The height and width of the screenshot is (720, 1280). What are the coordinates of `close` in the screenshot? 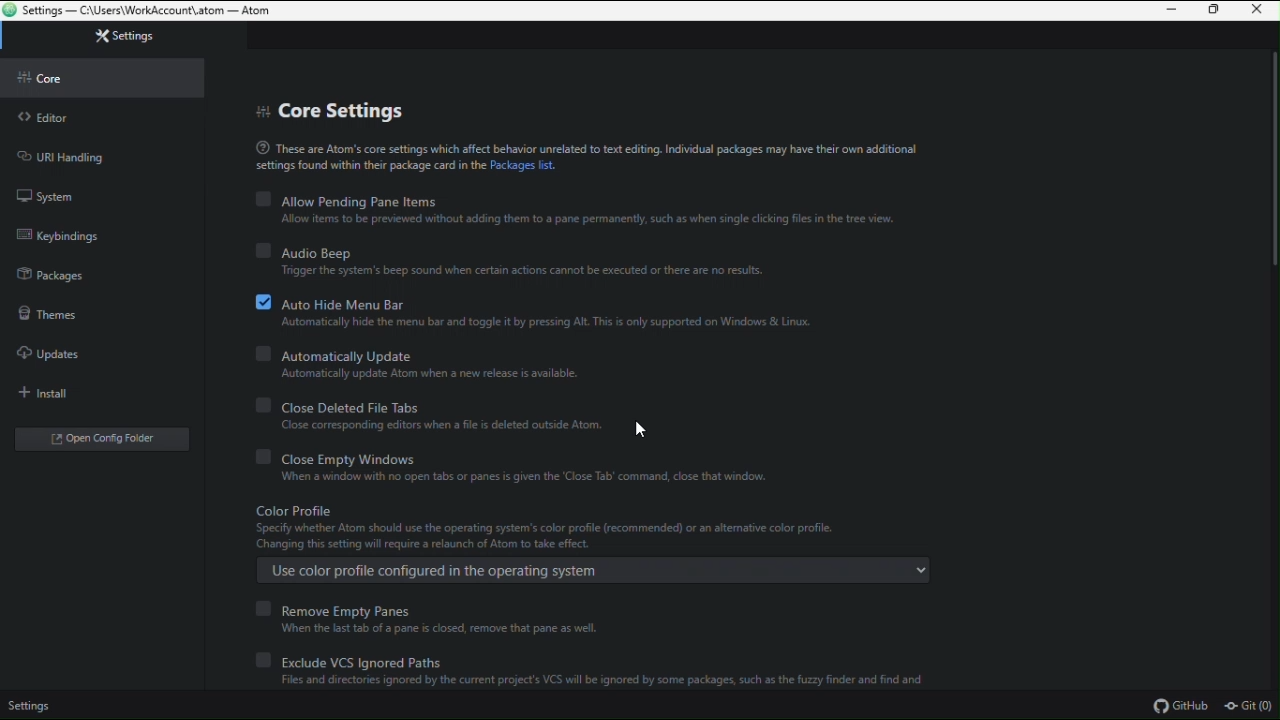 It's located at (1261, 10).